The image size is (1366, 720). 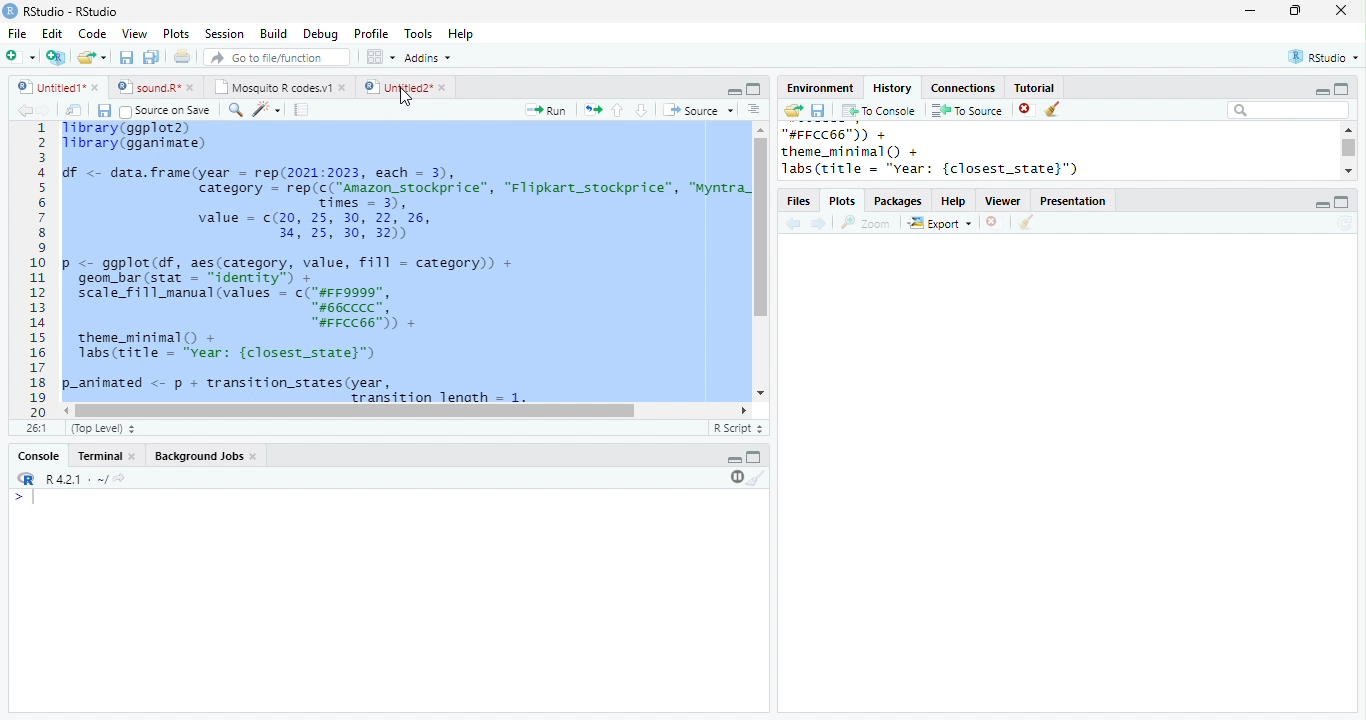 I want to click on scroll bar, so click(x=1349, y=147).